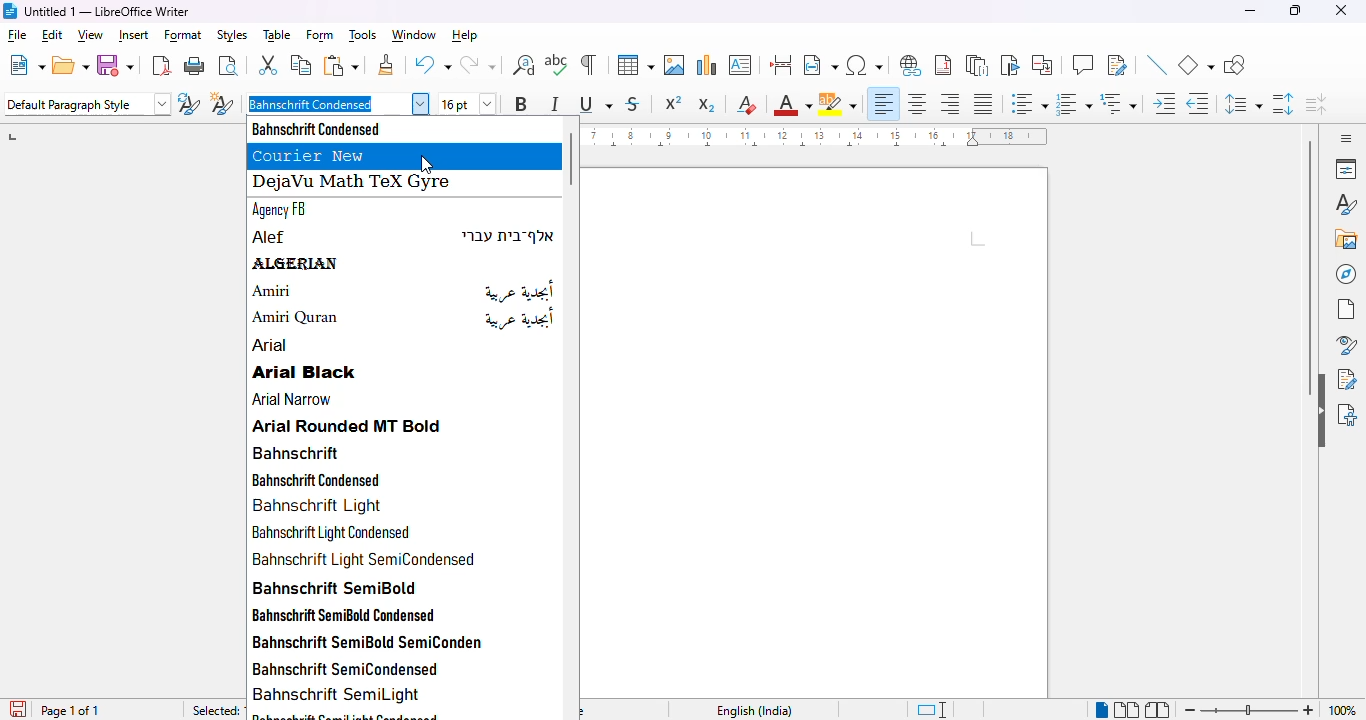 This screenshot has height=720, width=1366. Describe the element at coordinates (116, 65) in the screenshot. I see `save` at that location.